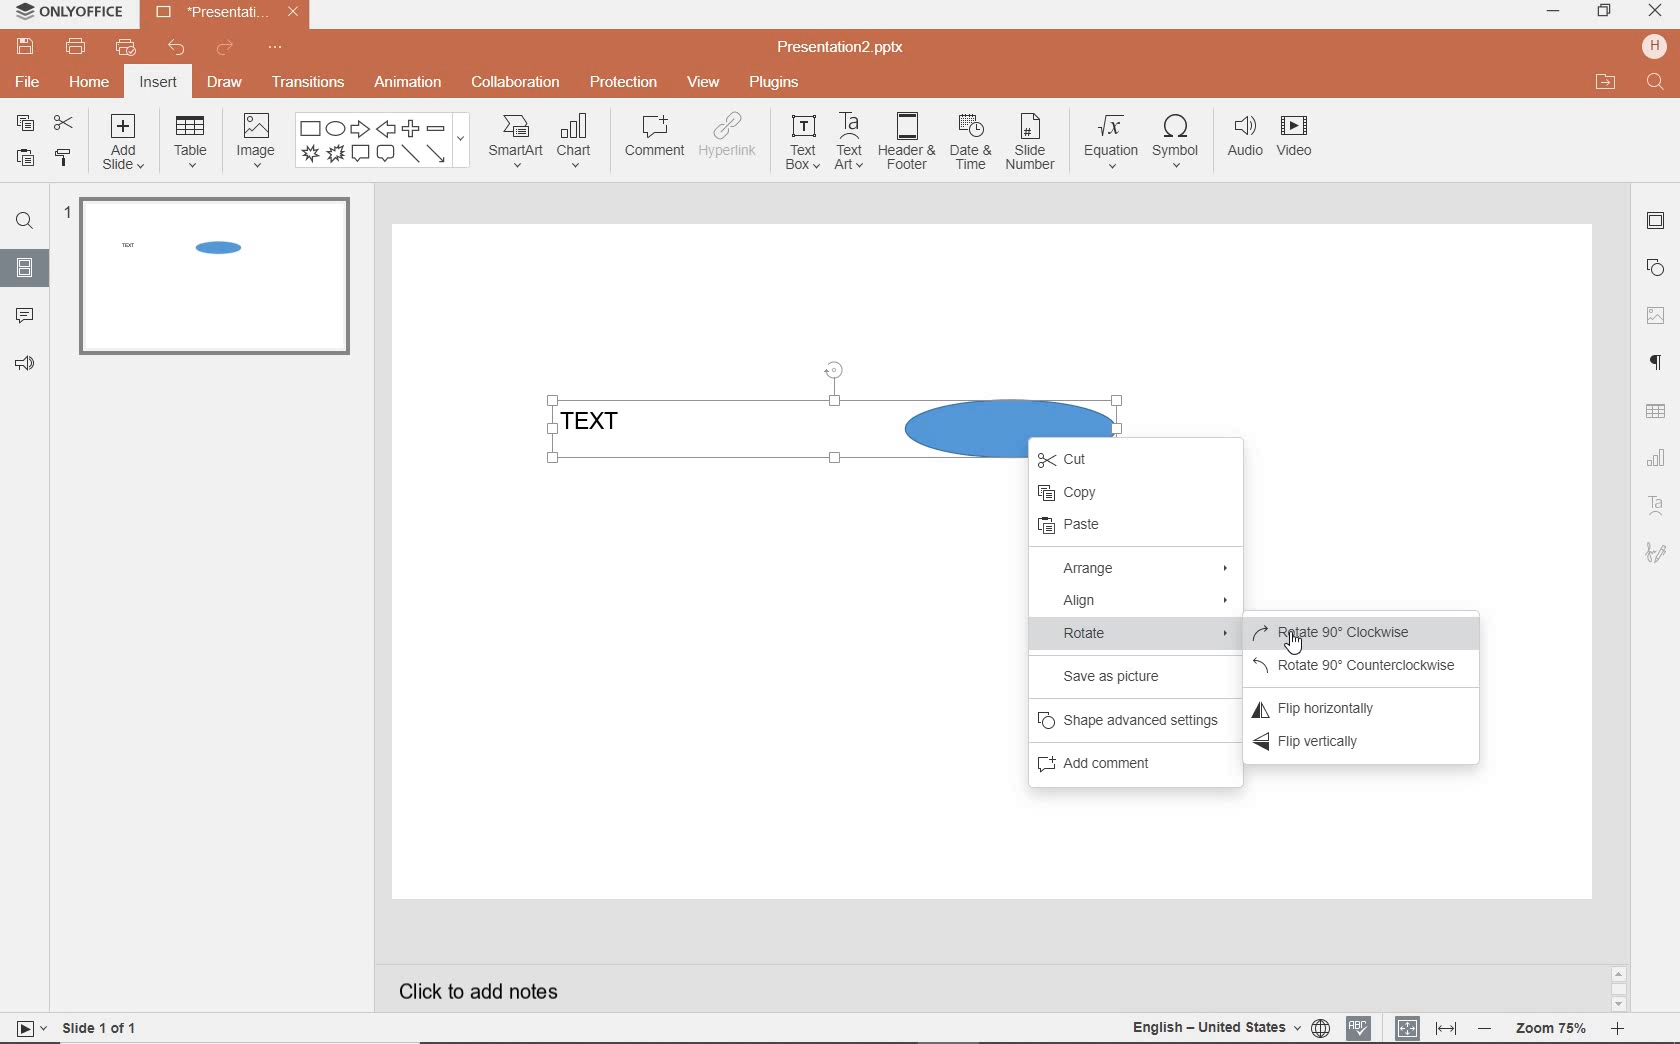  Describe the element at coordinates (383, 142) in the screenshot. I see `shape` at that location.